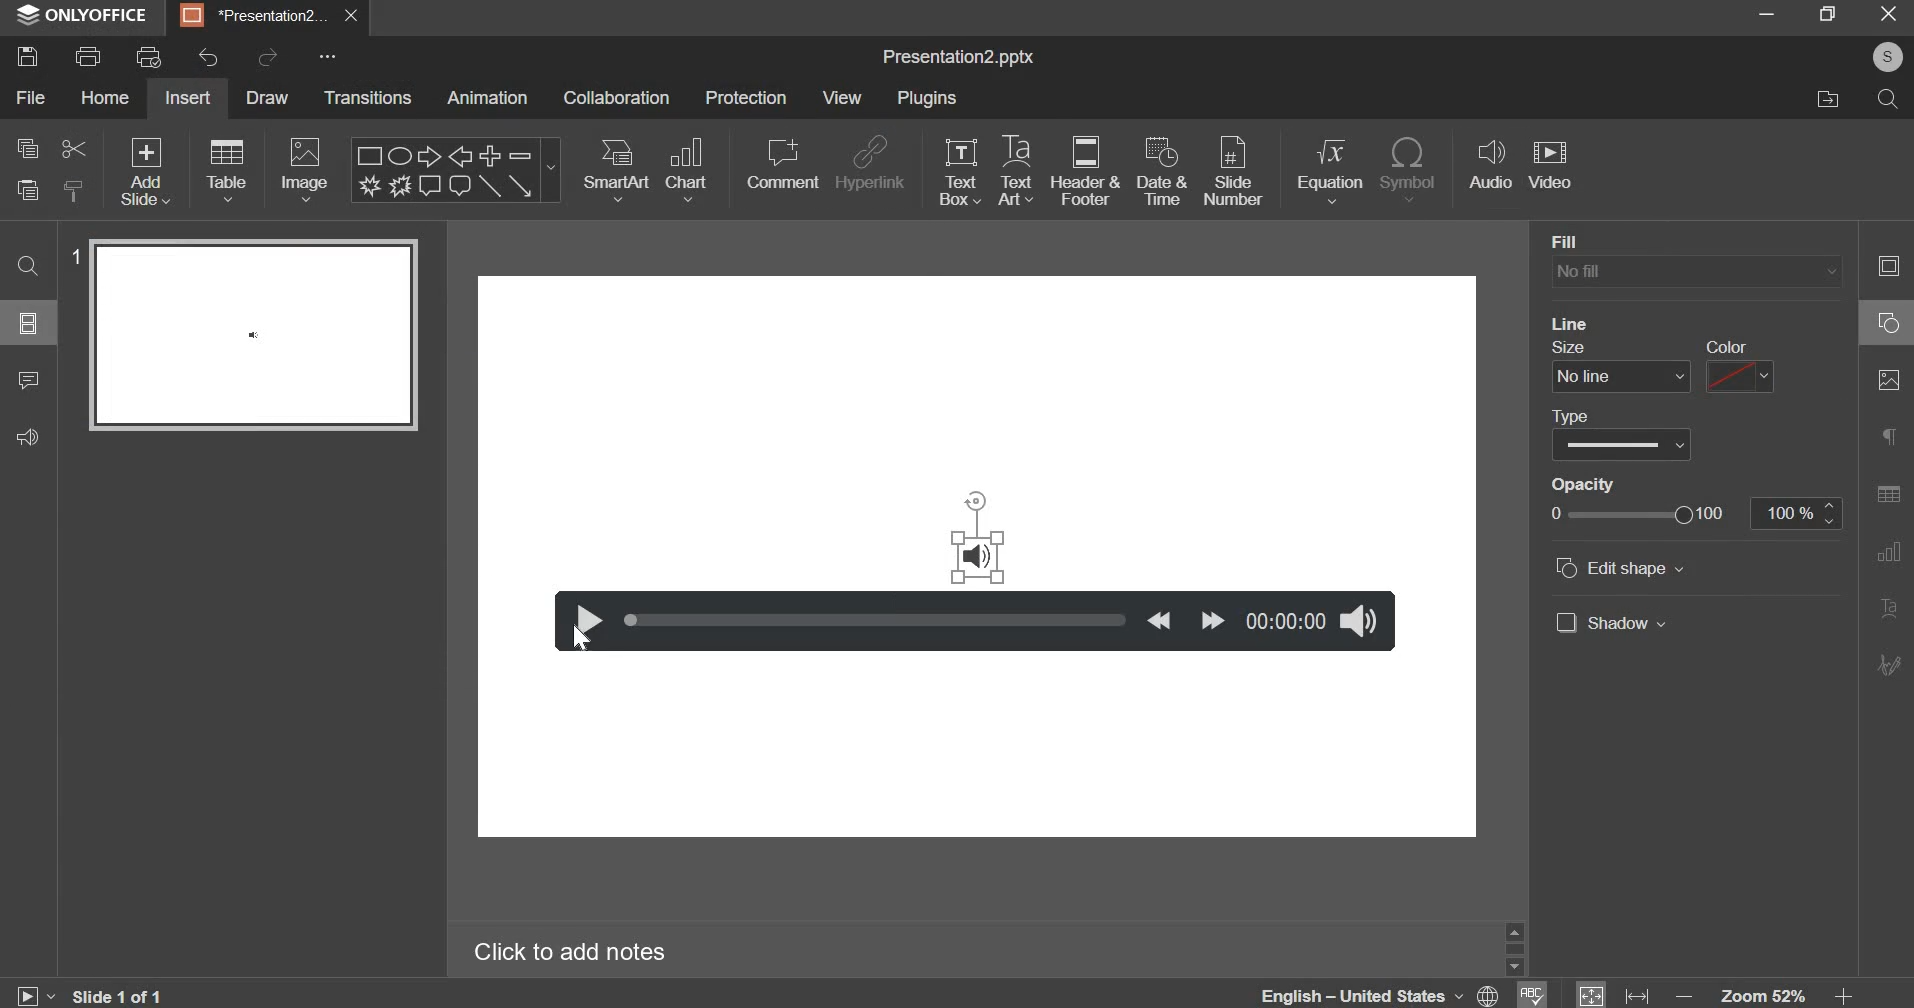 The image size is (1914, 1008). I want to click on fit to width, so click(1635, 993).